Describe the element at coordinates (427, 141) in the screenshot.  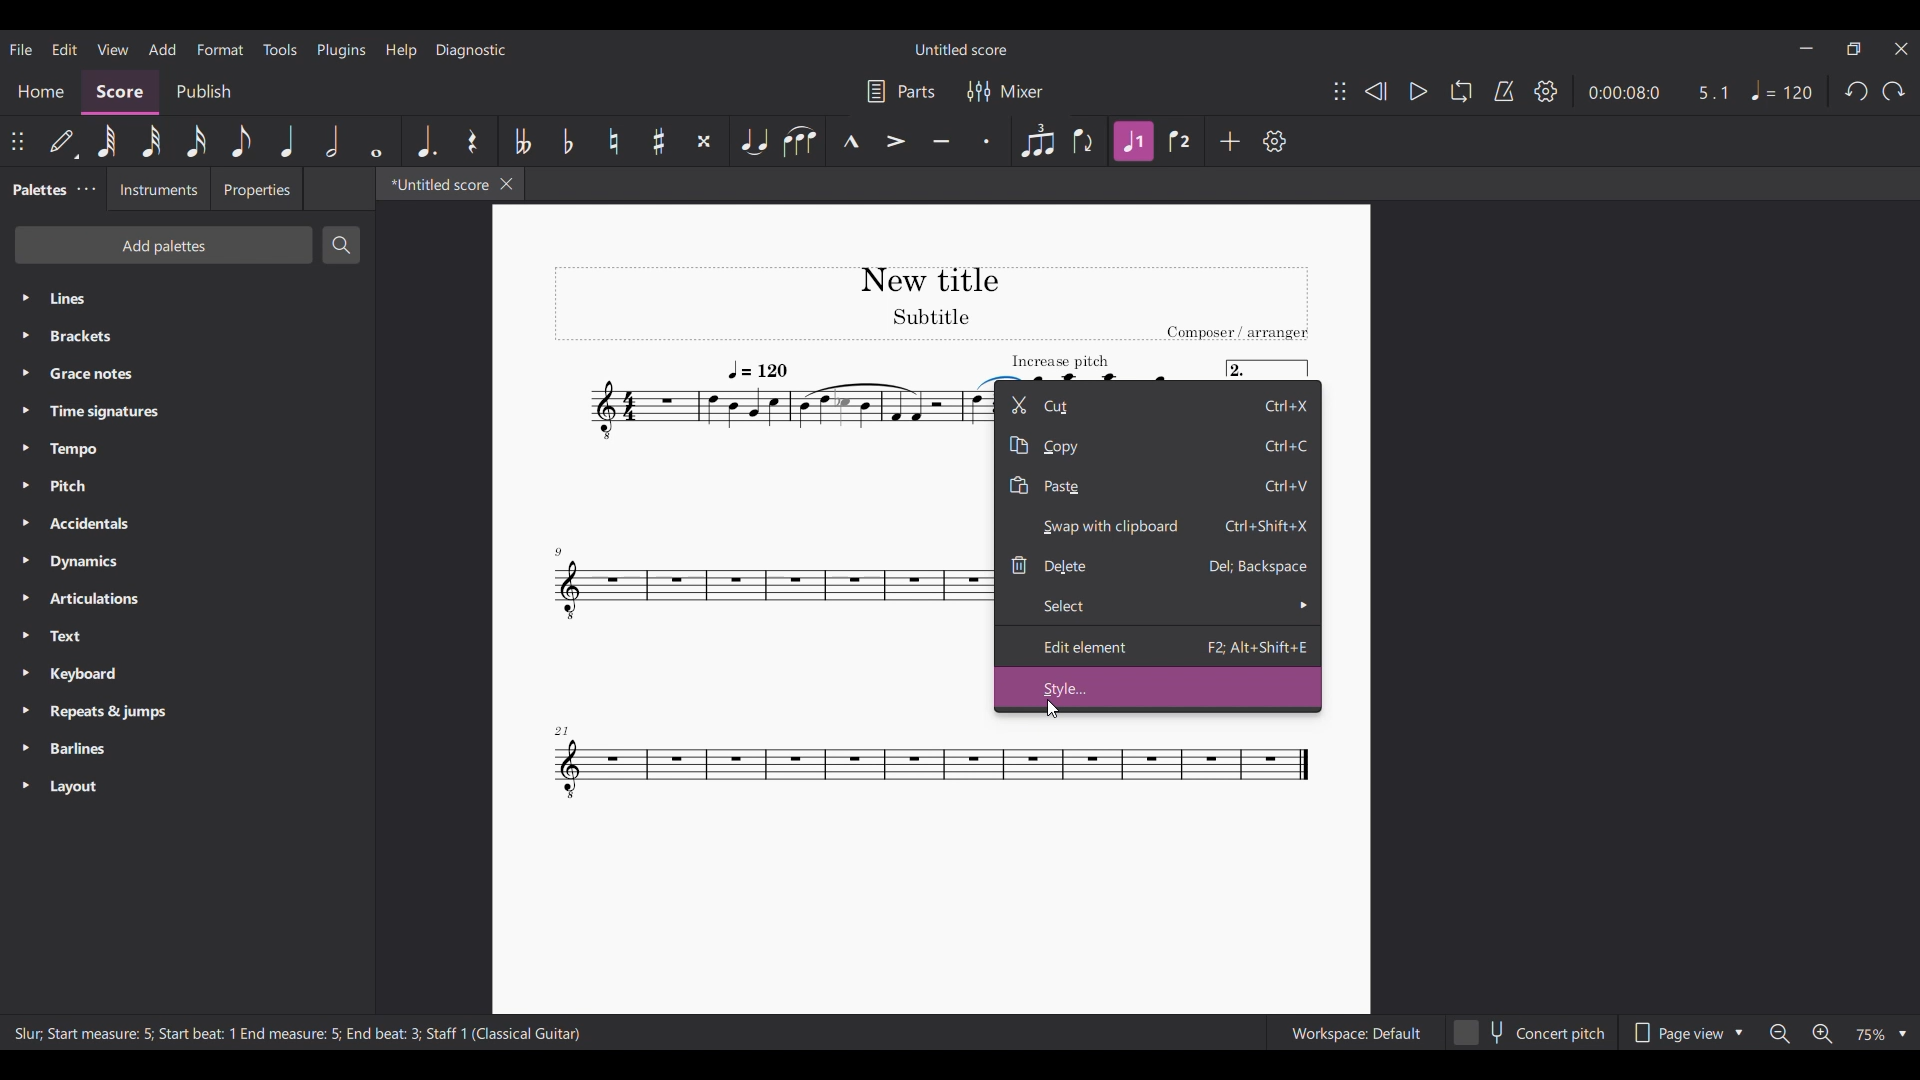
I see `Augmentation dot` at that location.